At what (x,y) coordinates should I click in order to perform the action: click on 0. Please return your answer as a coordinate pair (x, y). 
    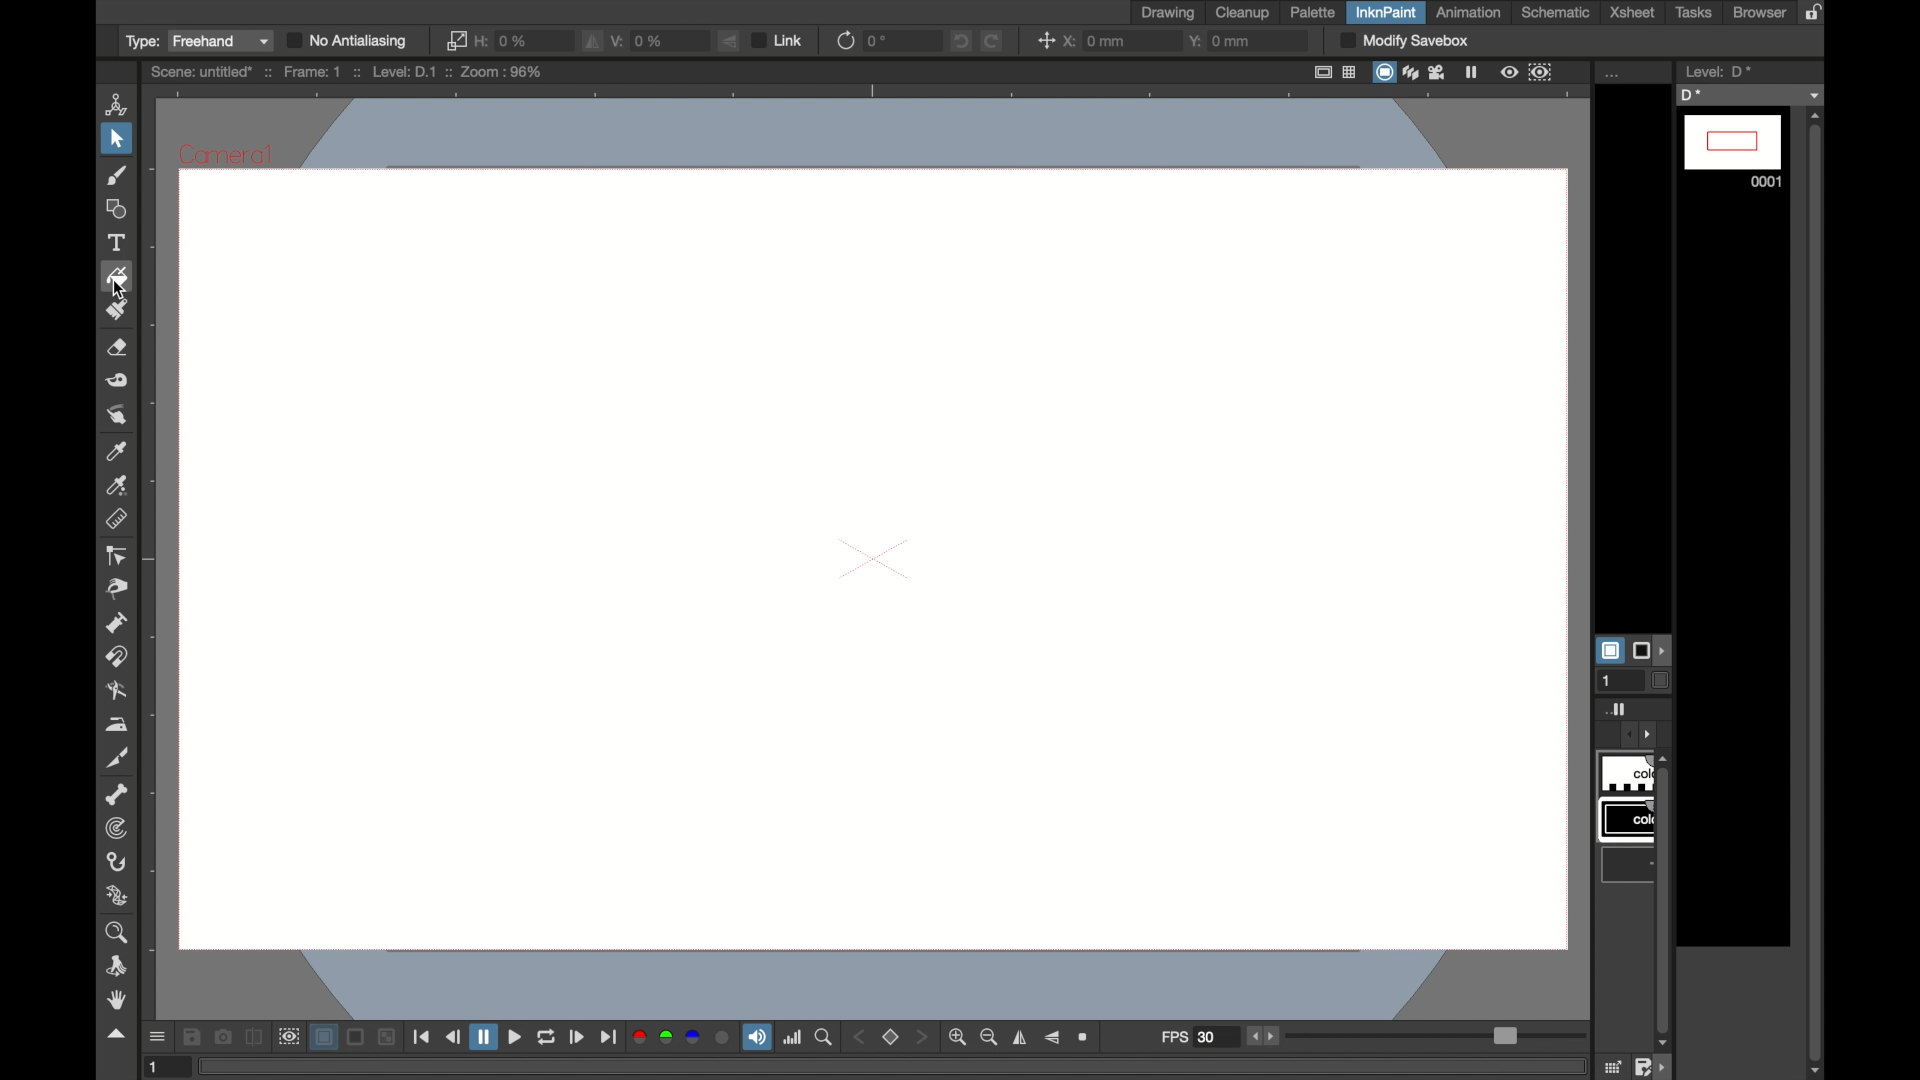
    Looking at the image, I should click on (503, 41).